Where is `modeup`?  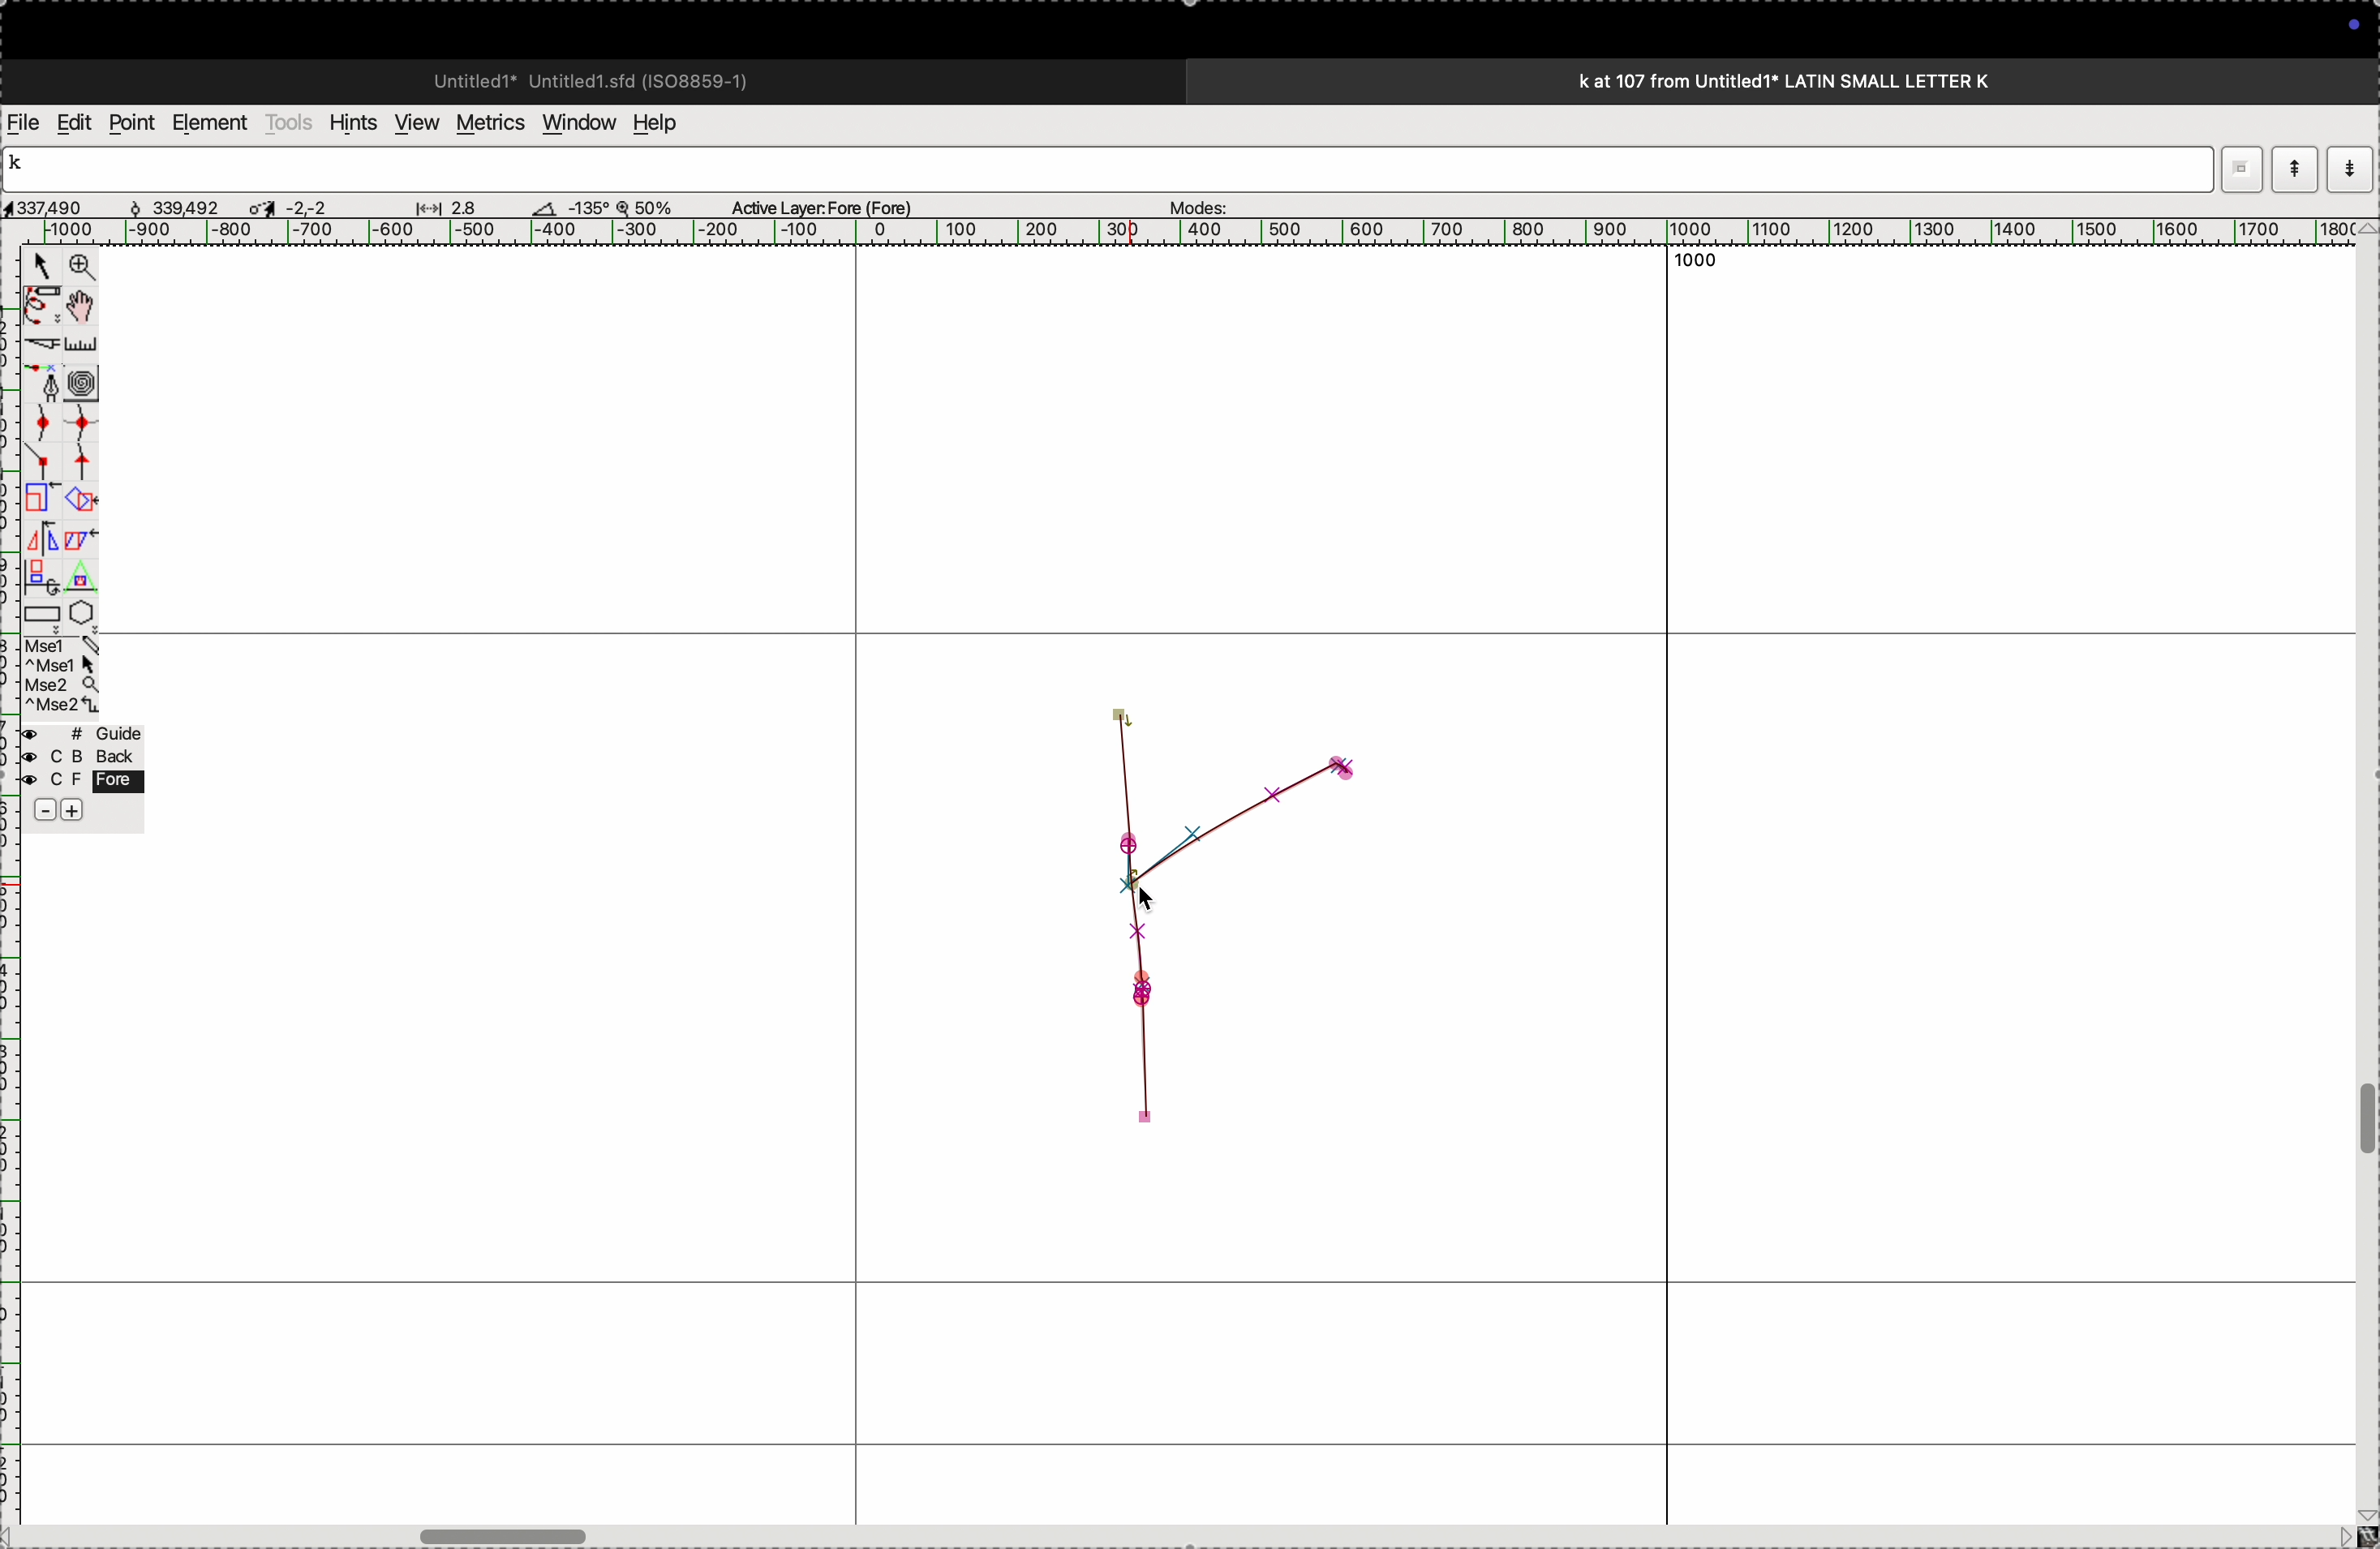 modeup is located at coordinates (2294, 168).